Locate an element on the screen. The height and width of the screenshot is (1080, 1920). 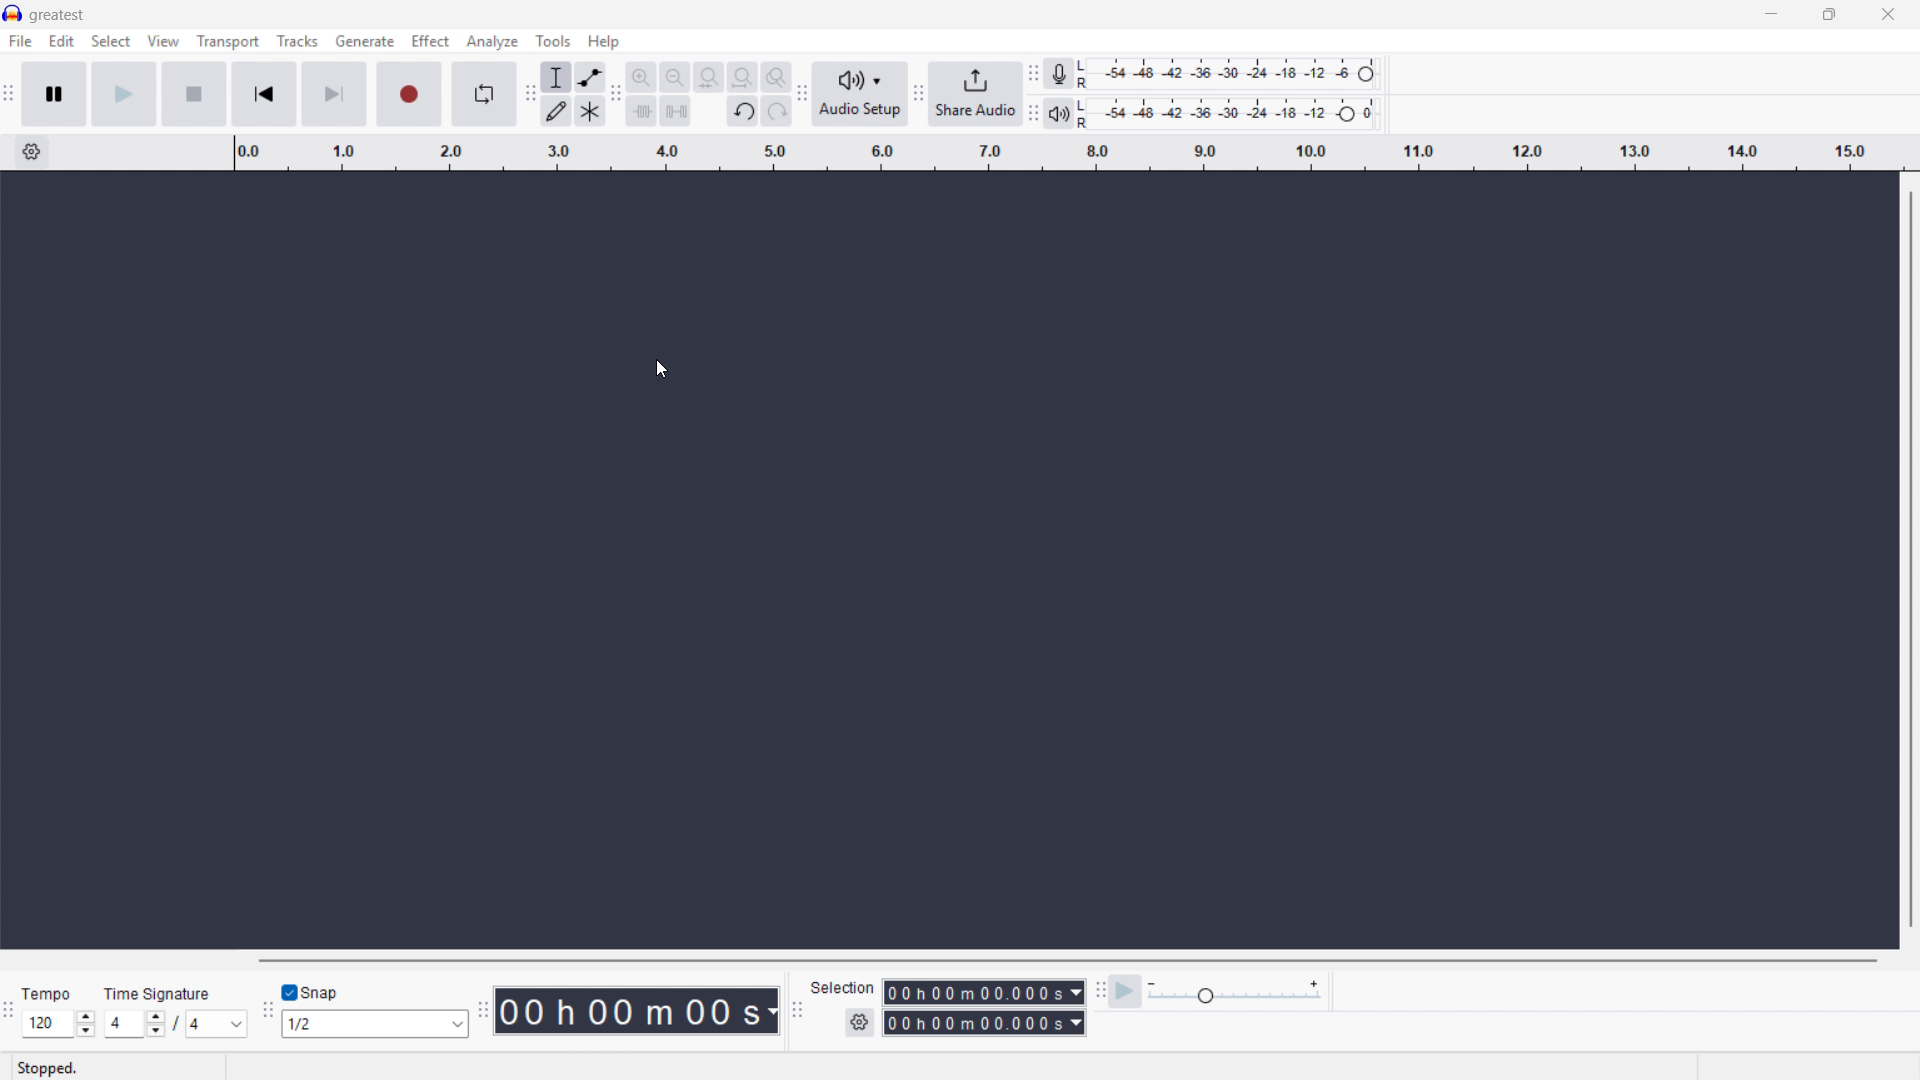
effect  is located at coordinates (431, 41).